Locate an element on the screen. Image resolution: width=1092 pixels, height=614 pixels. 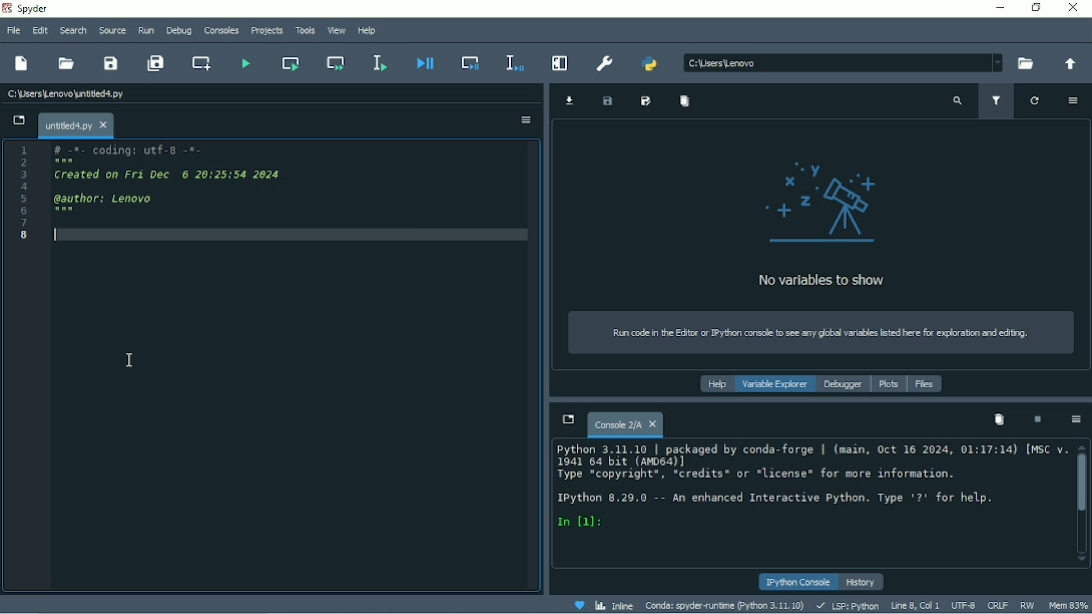
Help spyder is located at coordinates (579, 604).